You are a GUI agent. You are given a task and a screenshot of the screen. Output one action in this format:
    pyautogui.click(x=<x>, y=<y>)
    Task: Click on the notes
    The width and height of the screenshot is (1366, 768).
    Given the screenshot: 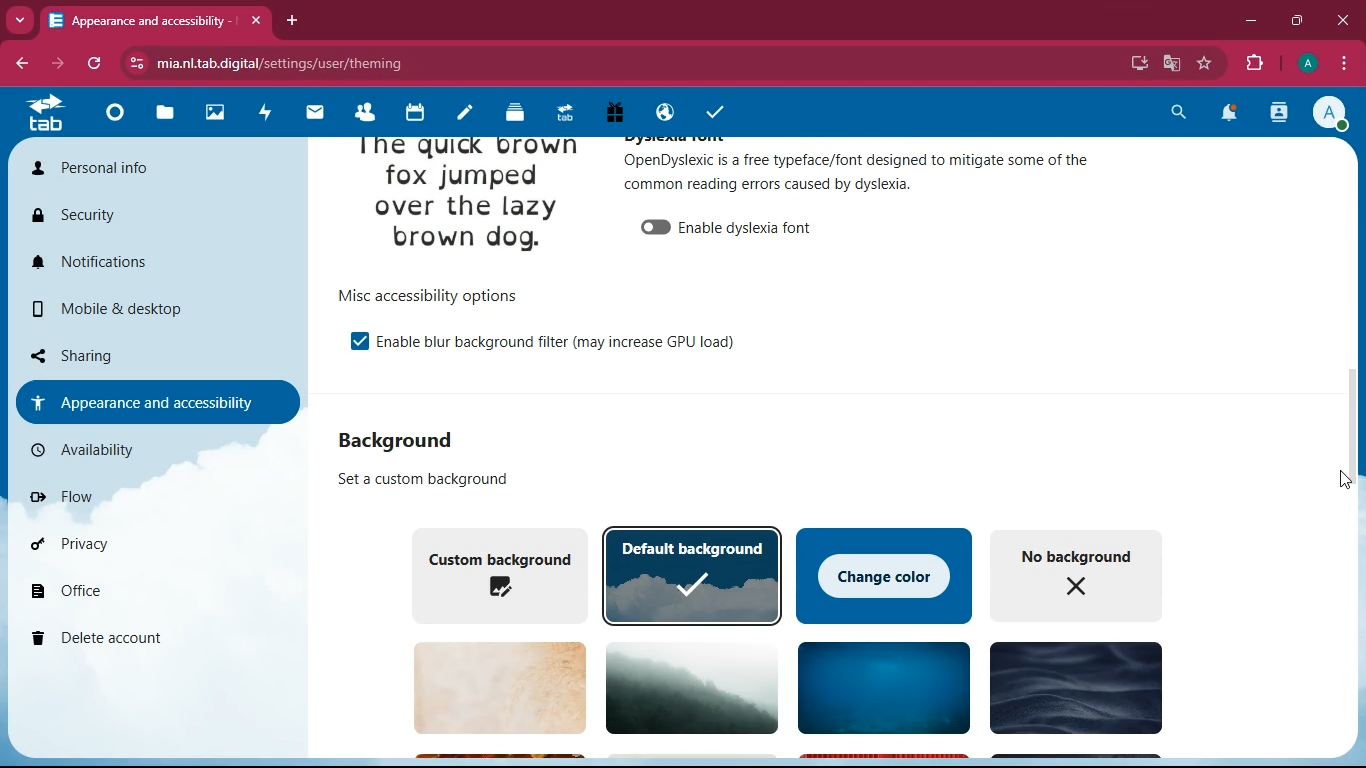 What is the action you would take?
    pyautogui.click(x=458, y=114)
    